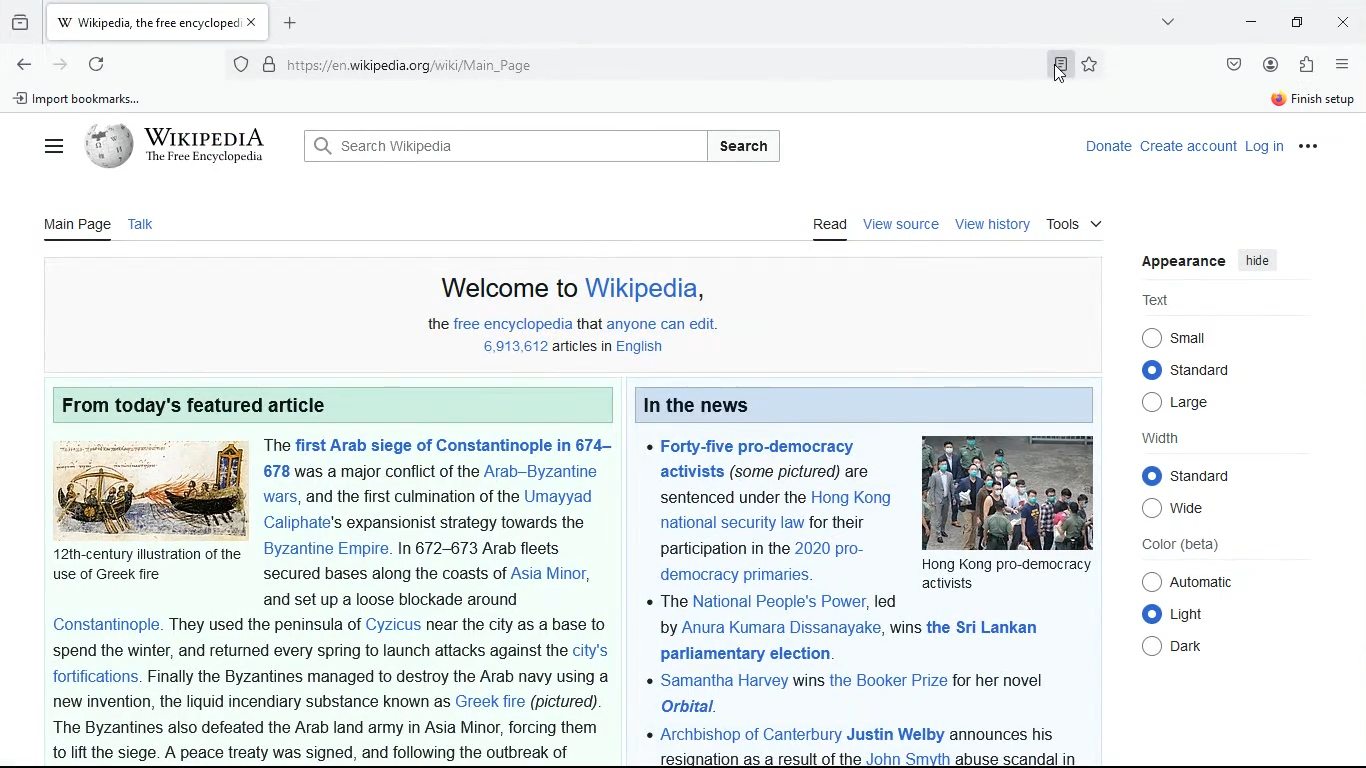 Image resolution: width=1366 pixels, height=768 pixels. Describe the element at coordinates (1342, 64) in the screenshot. I see `options` at that location.